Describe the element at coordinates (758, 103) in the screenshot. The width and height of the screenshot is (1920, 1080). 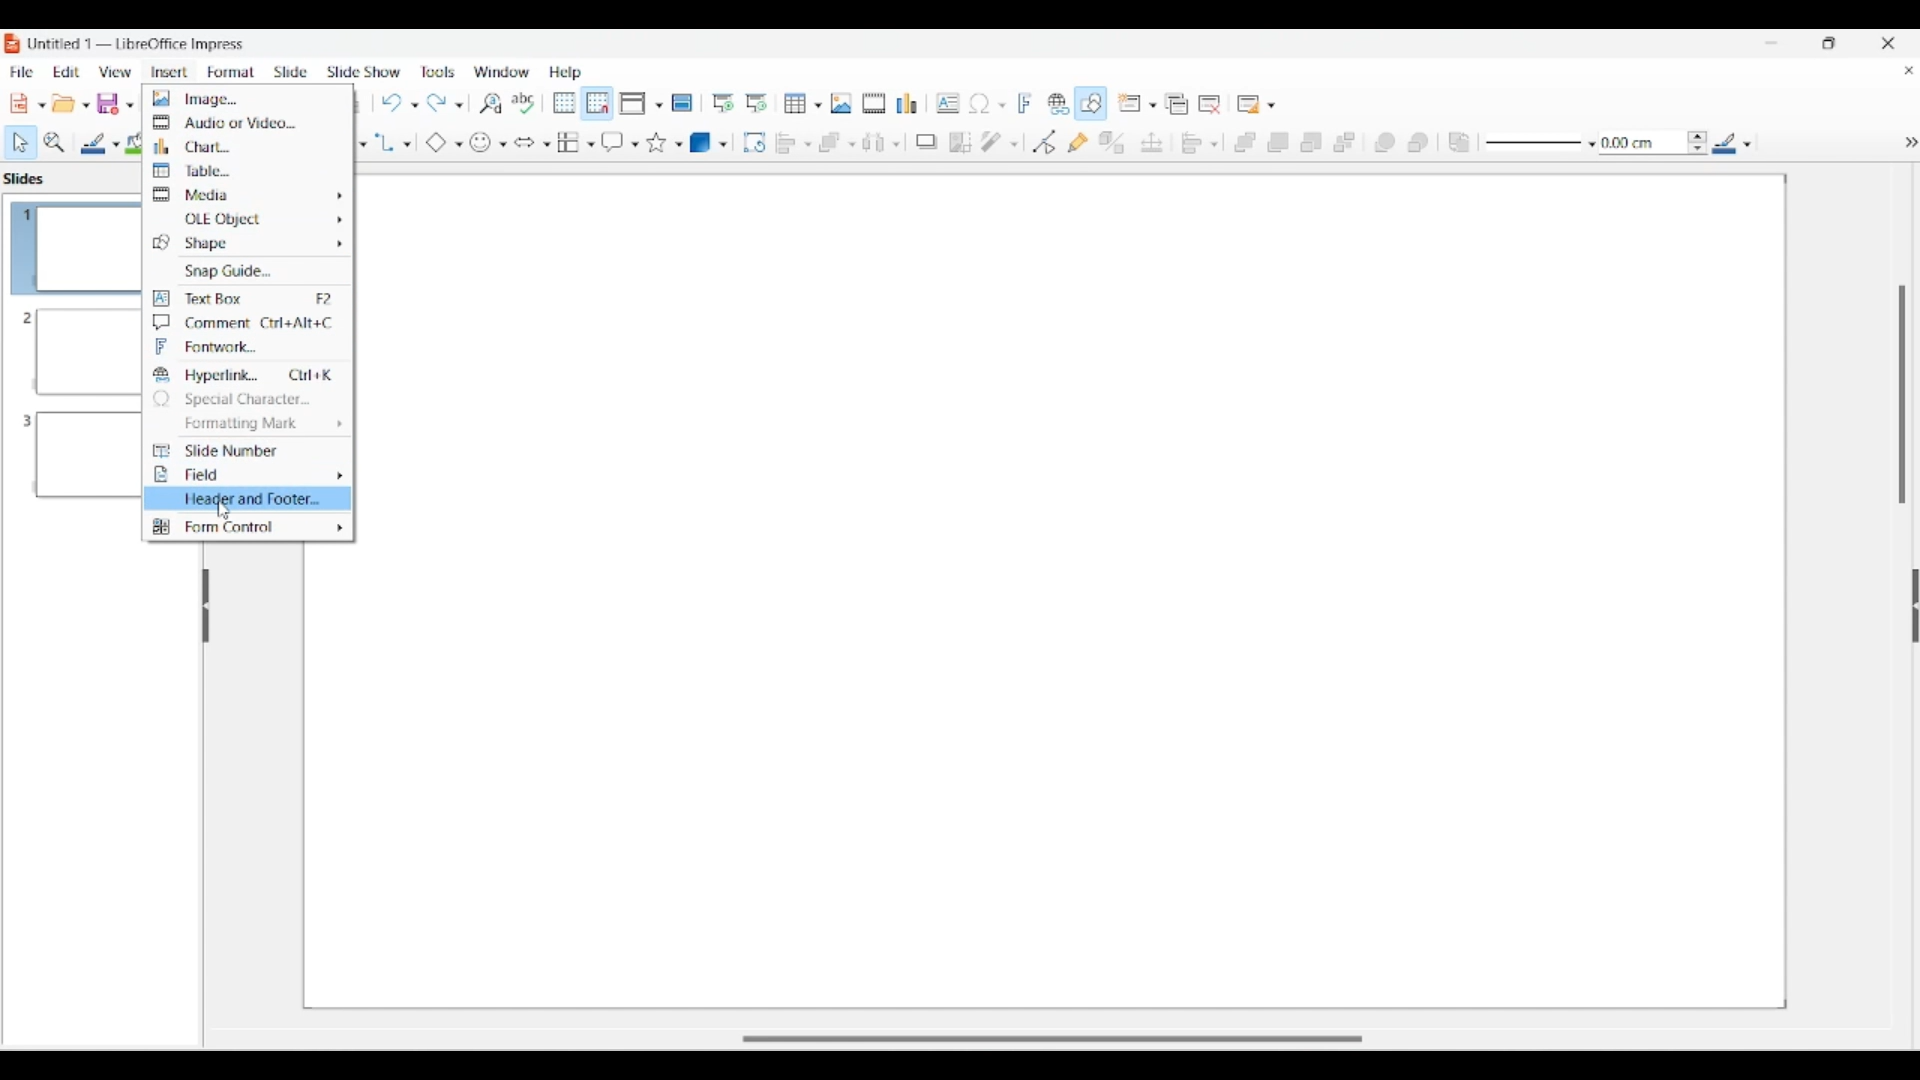
I see `Start from current slide` at that location.